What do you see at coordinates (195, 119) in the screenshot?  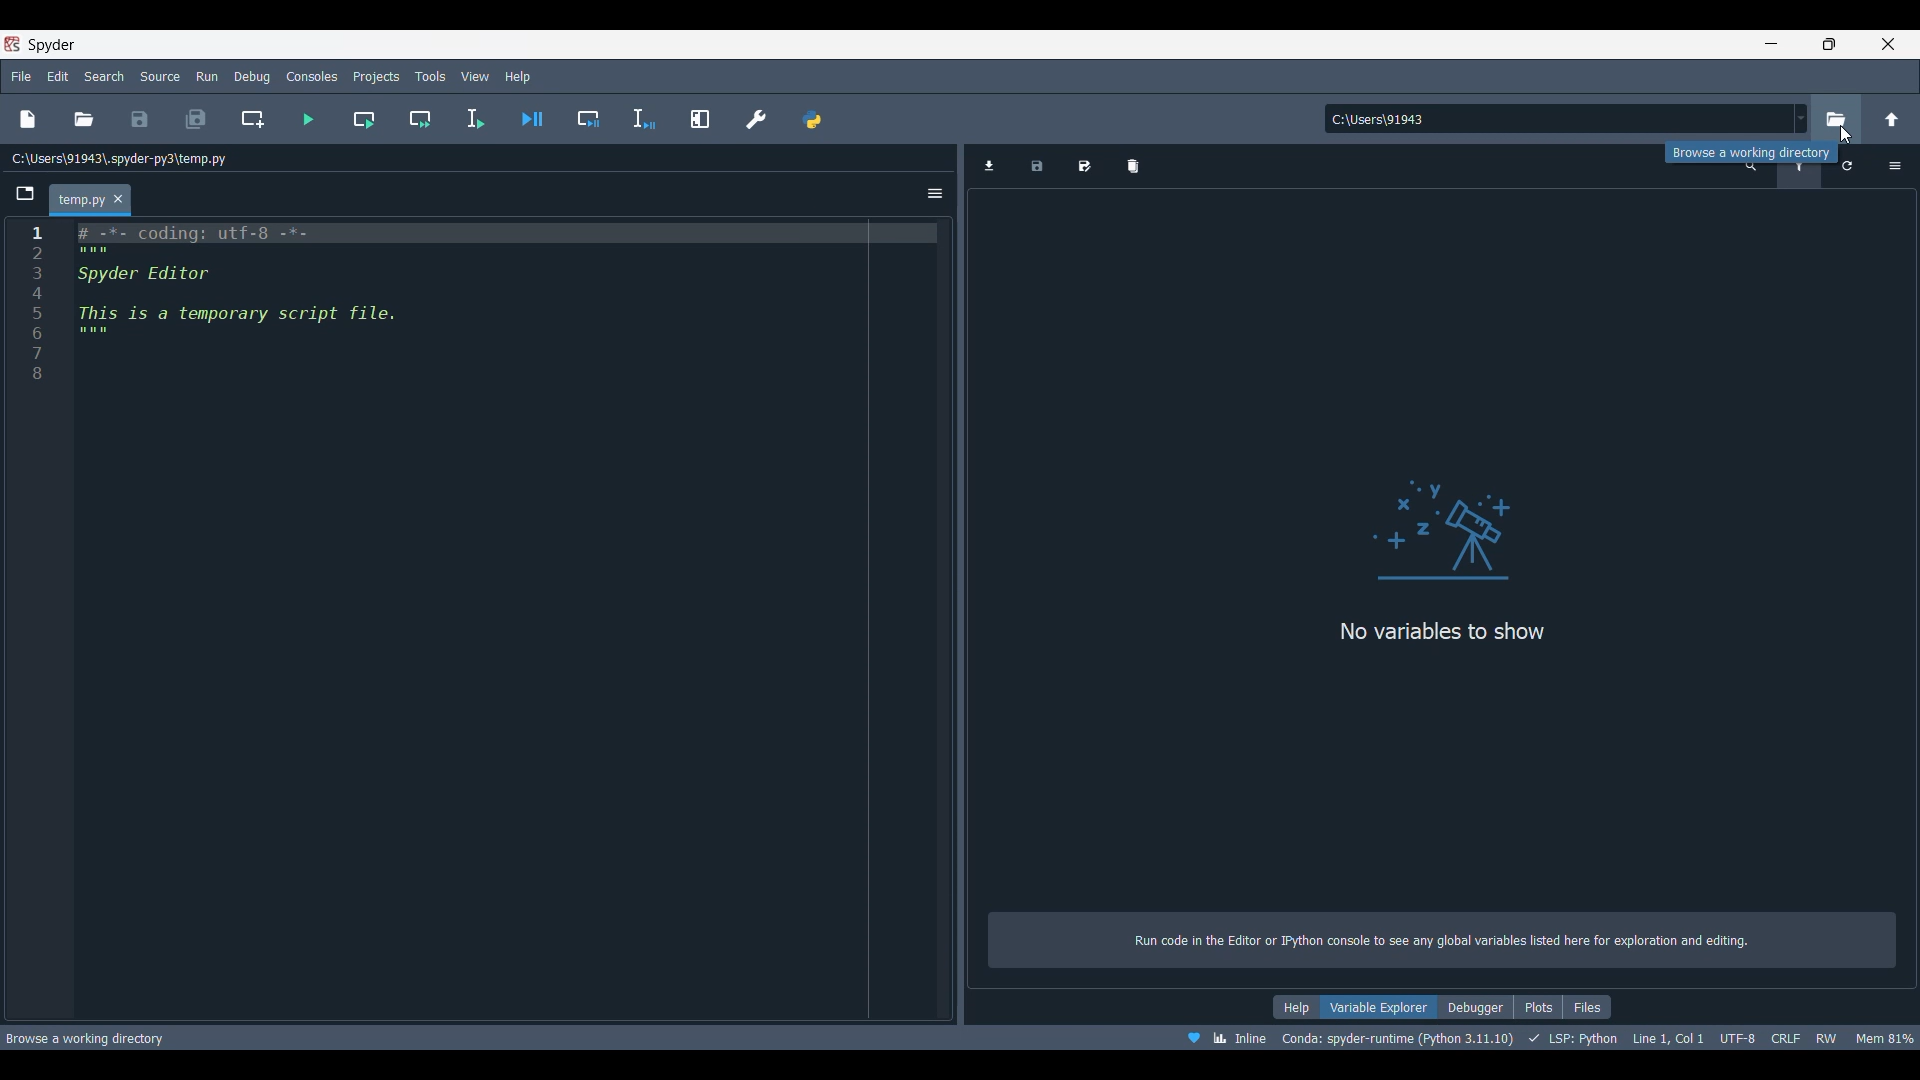 I see `Save everything` at bounding box center [195, 119].